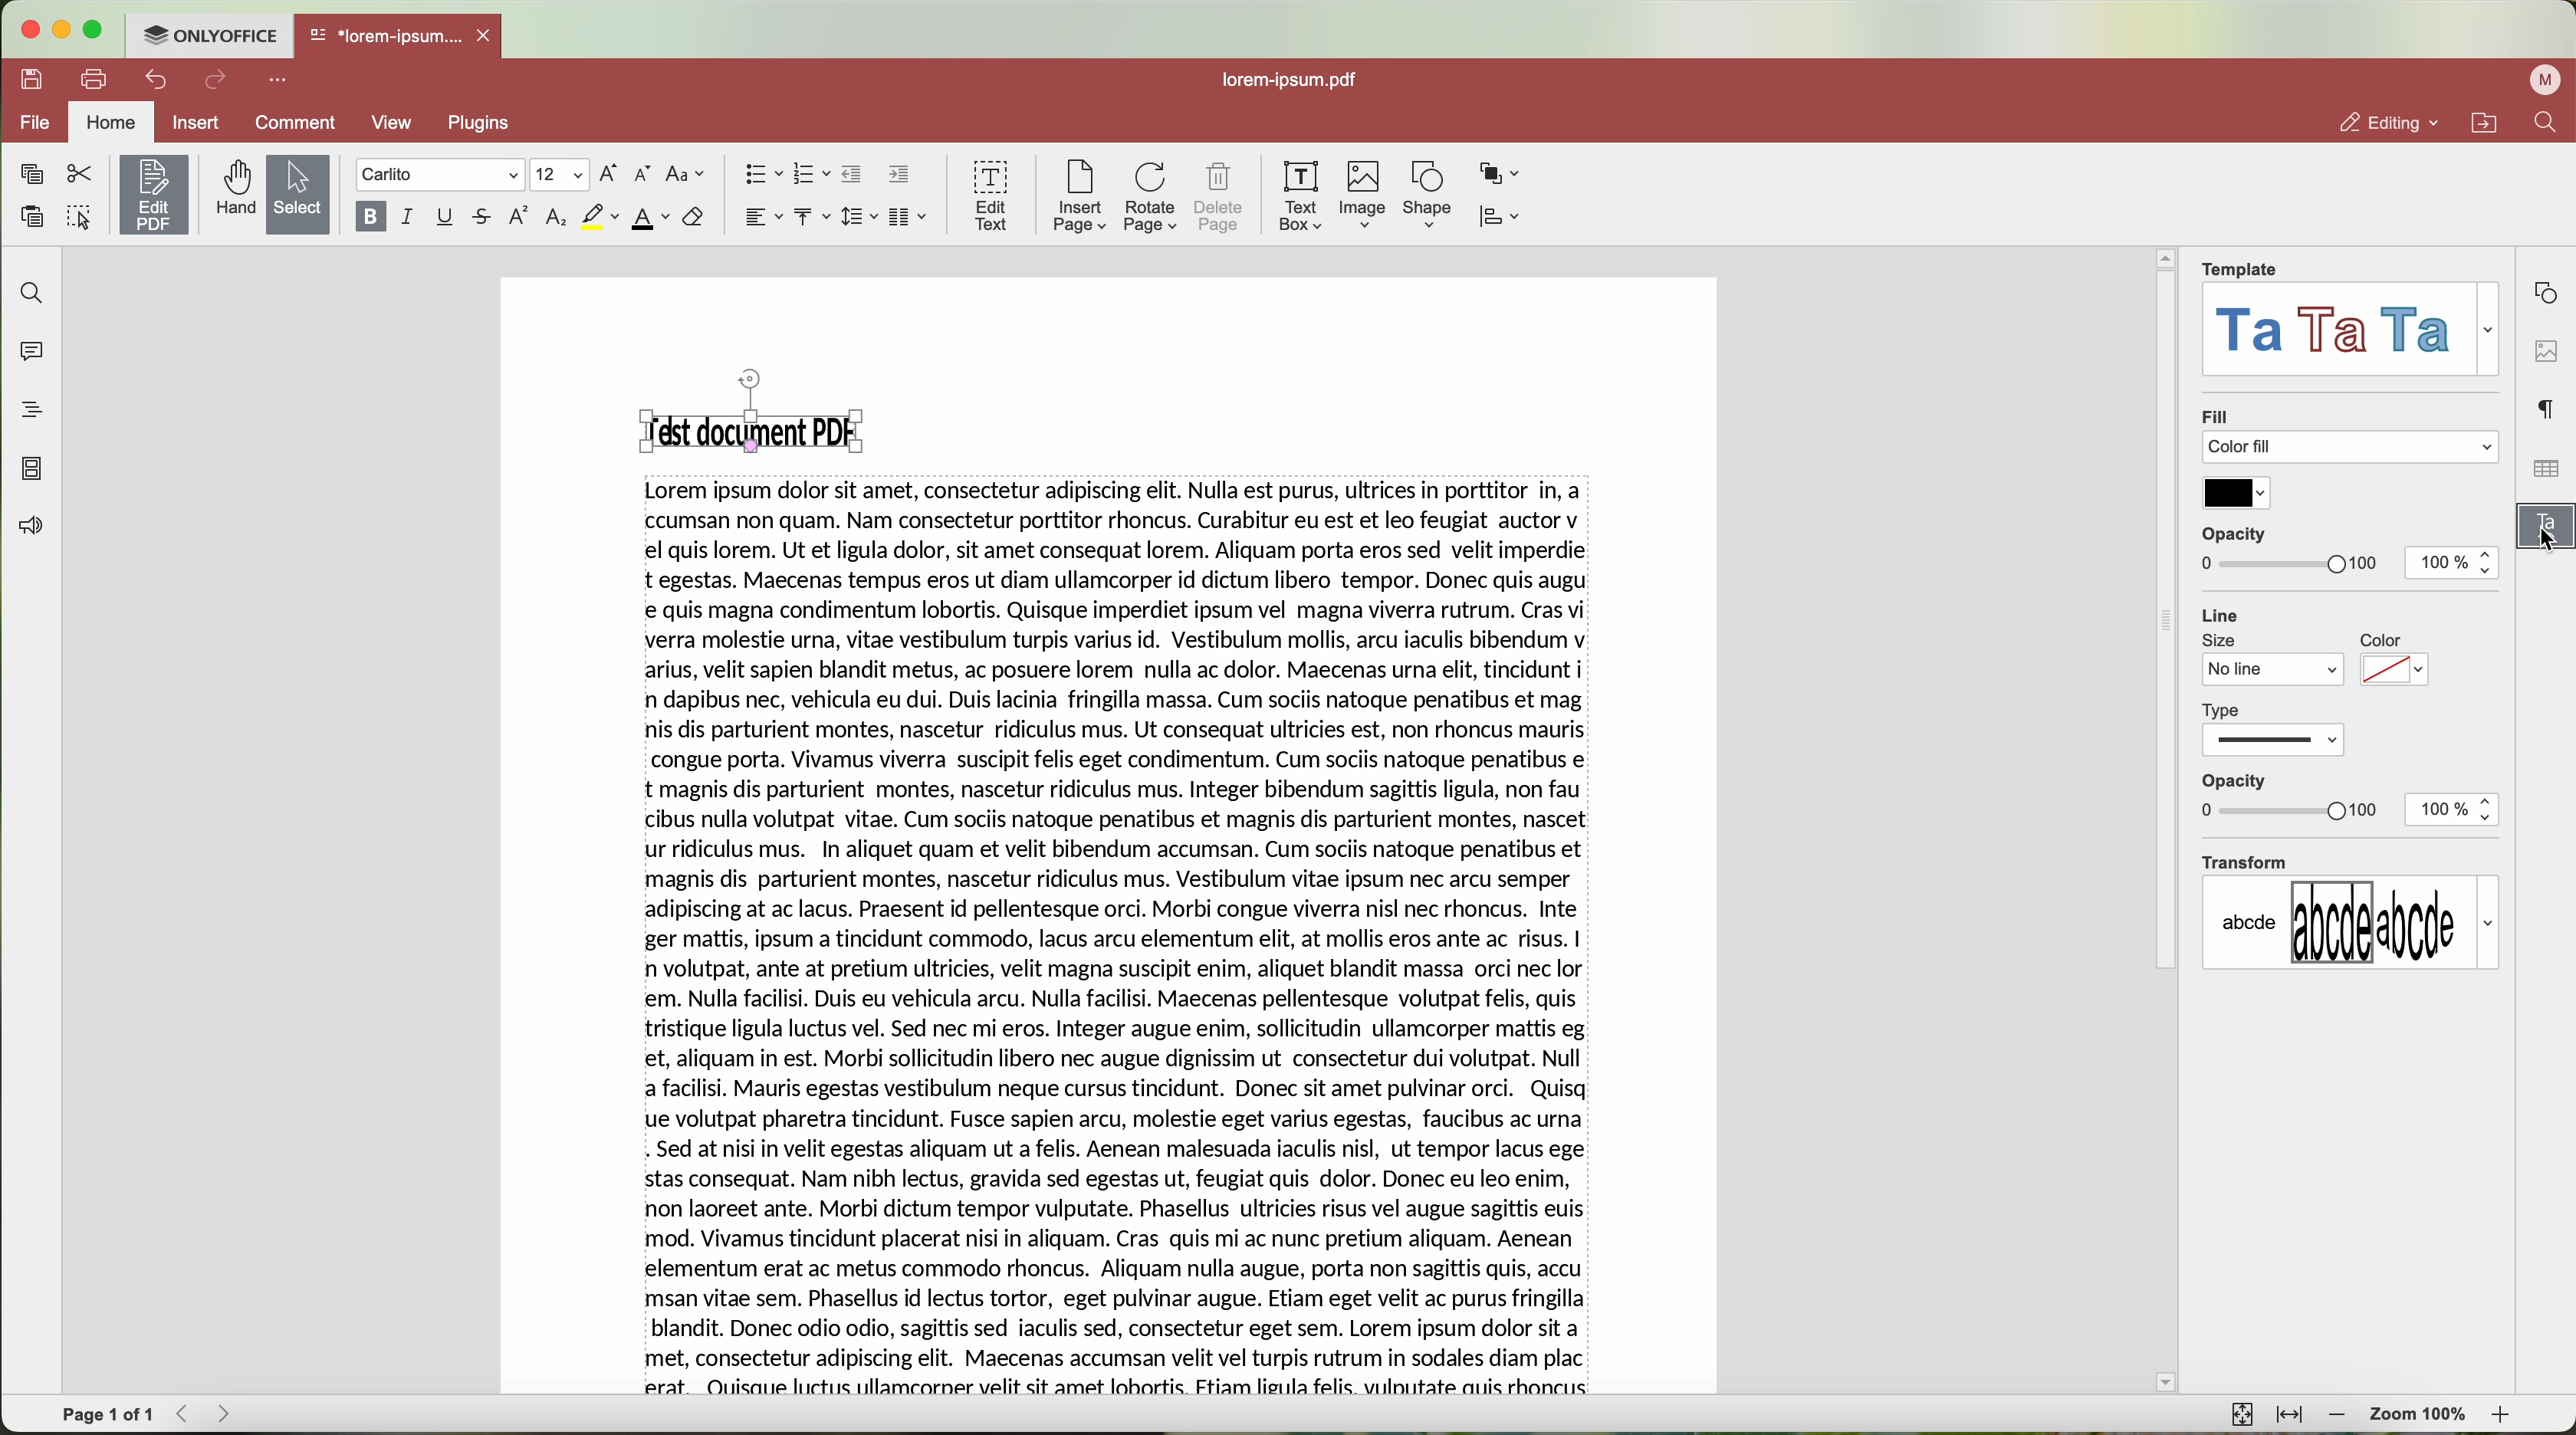 Image resolution: width=2576 pixels, height=1435 pixels. Describe the element at coordinates (1152, 197) in the screenshot. I see `rotate page` at that location.